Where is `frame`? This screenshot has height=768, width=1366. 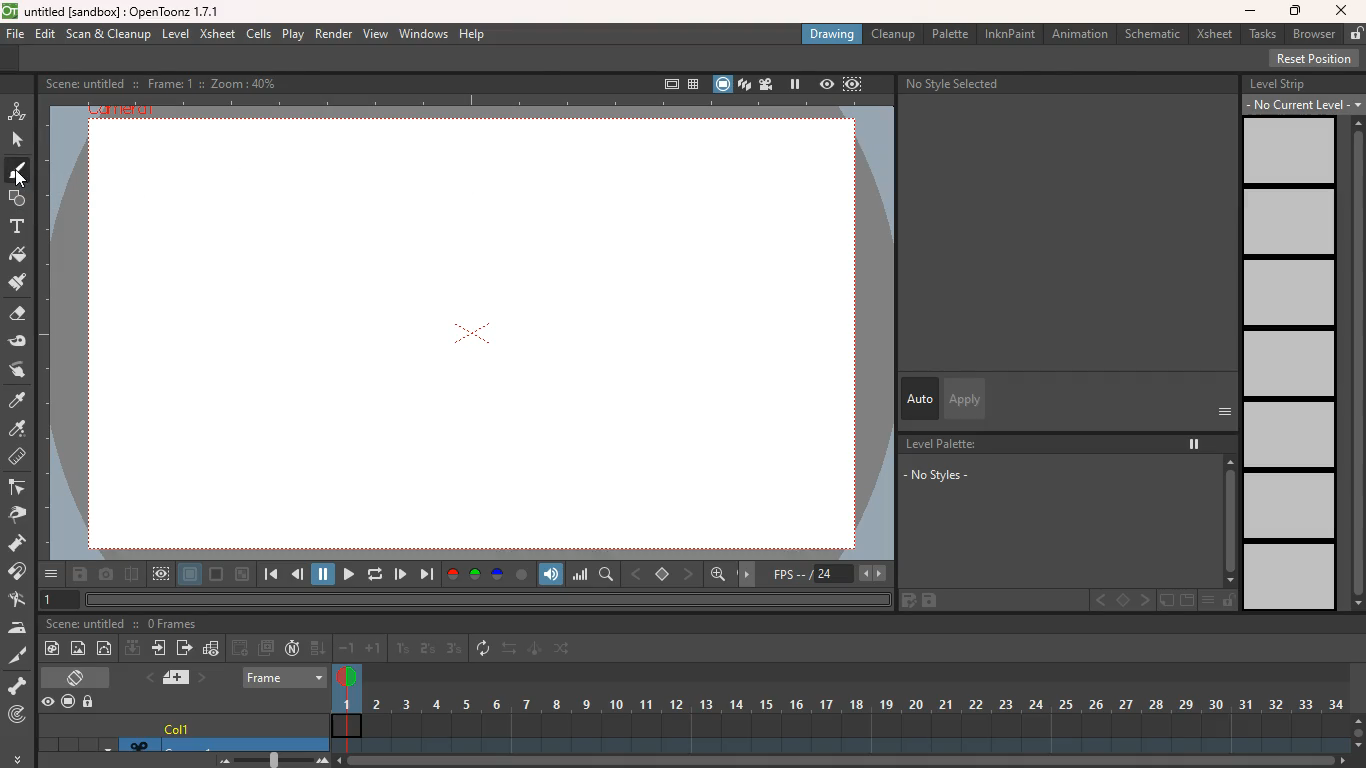 frame is located at coordinates (852, 86).